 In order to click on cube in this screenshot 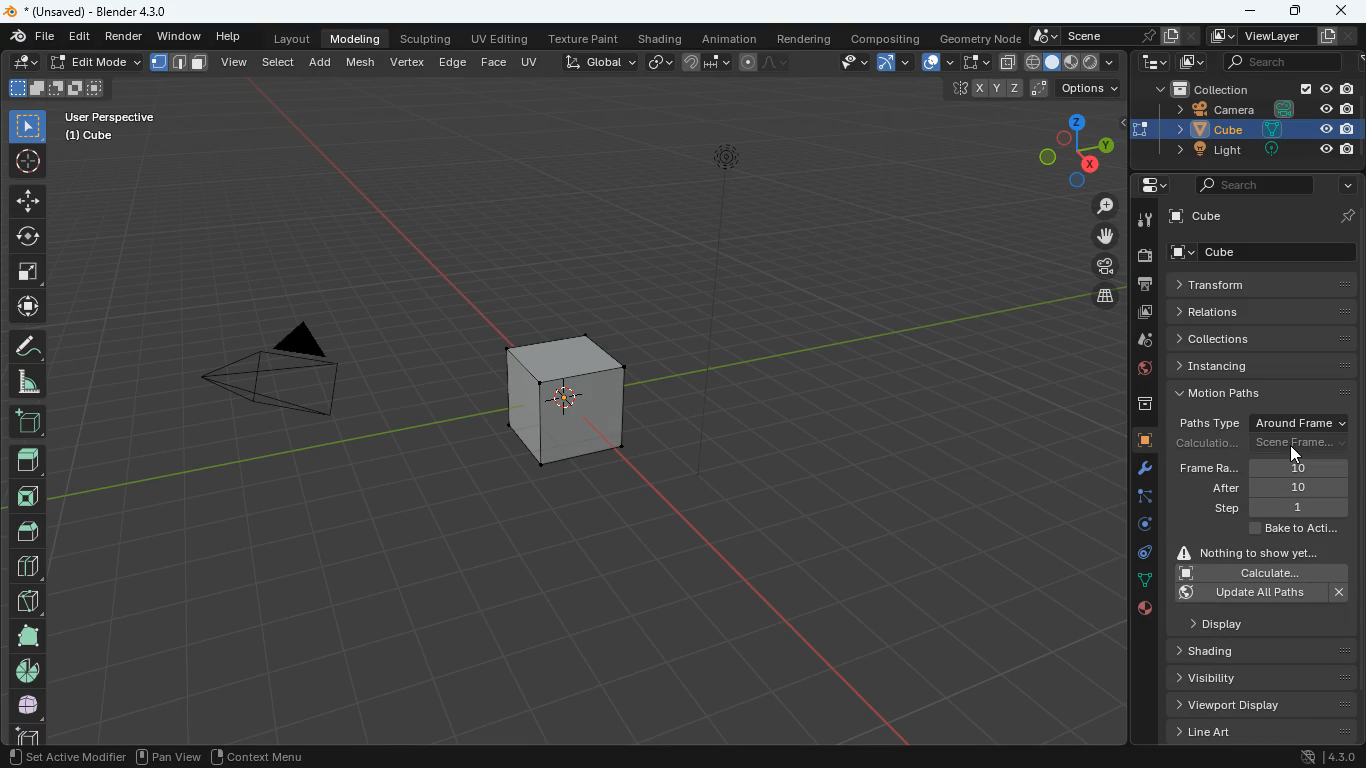, I will do `click(1143, 441)`.